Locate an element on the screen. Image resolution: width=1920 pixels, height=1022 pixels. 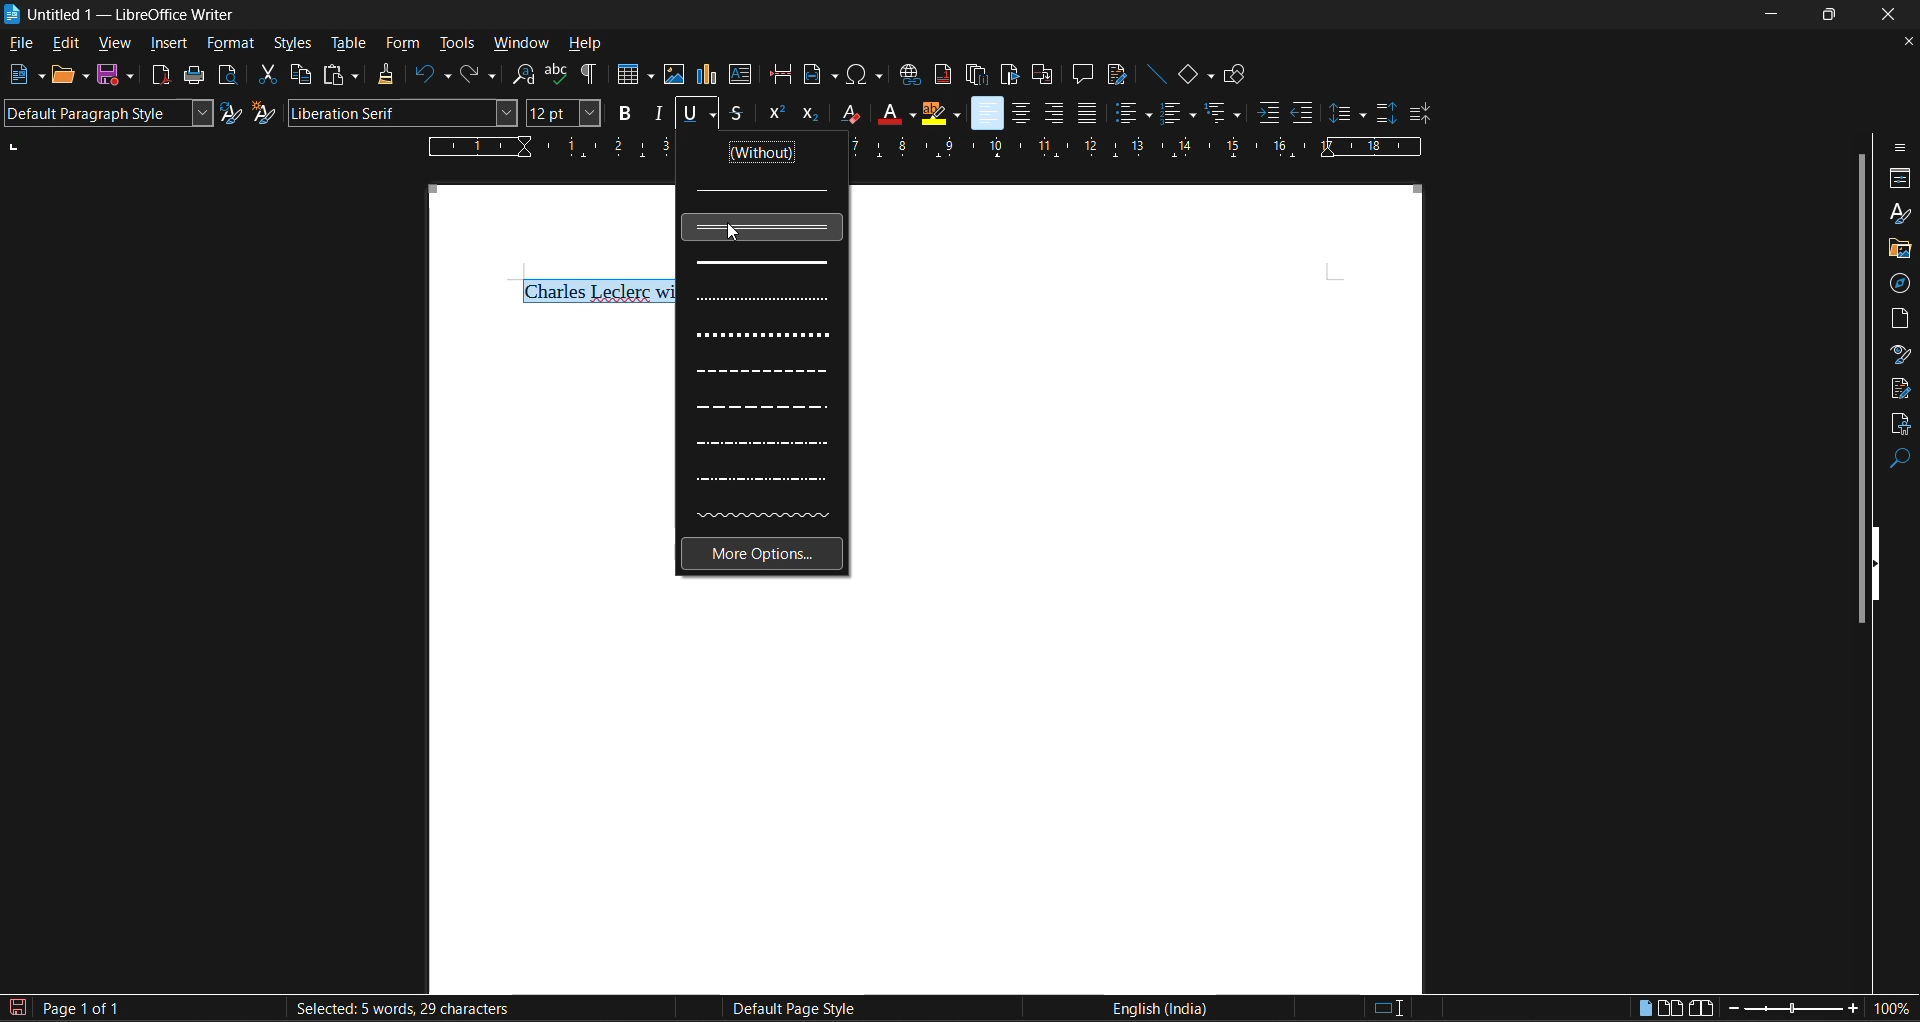
dot dot dash is located at coordinates (762, 477).